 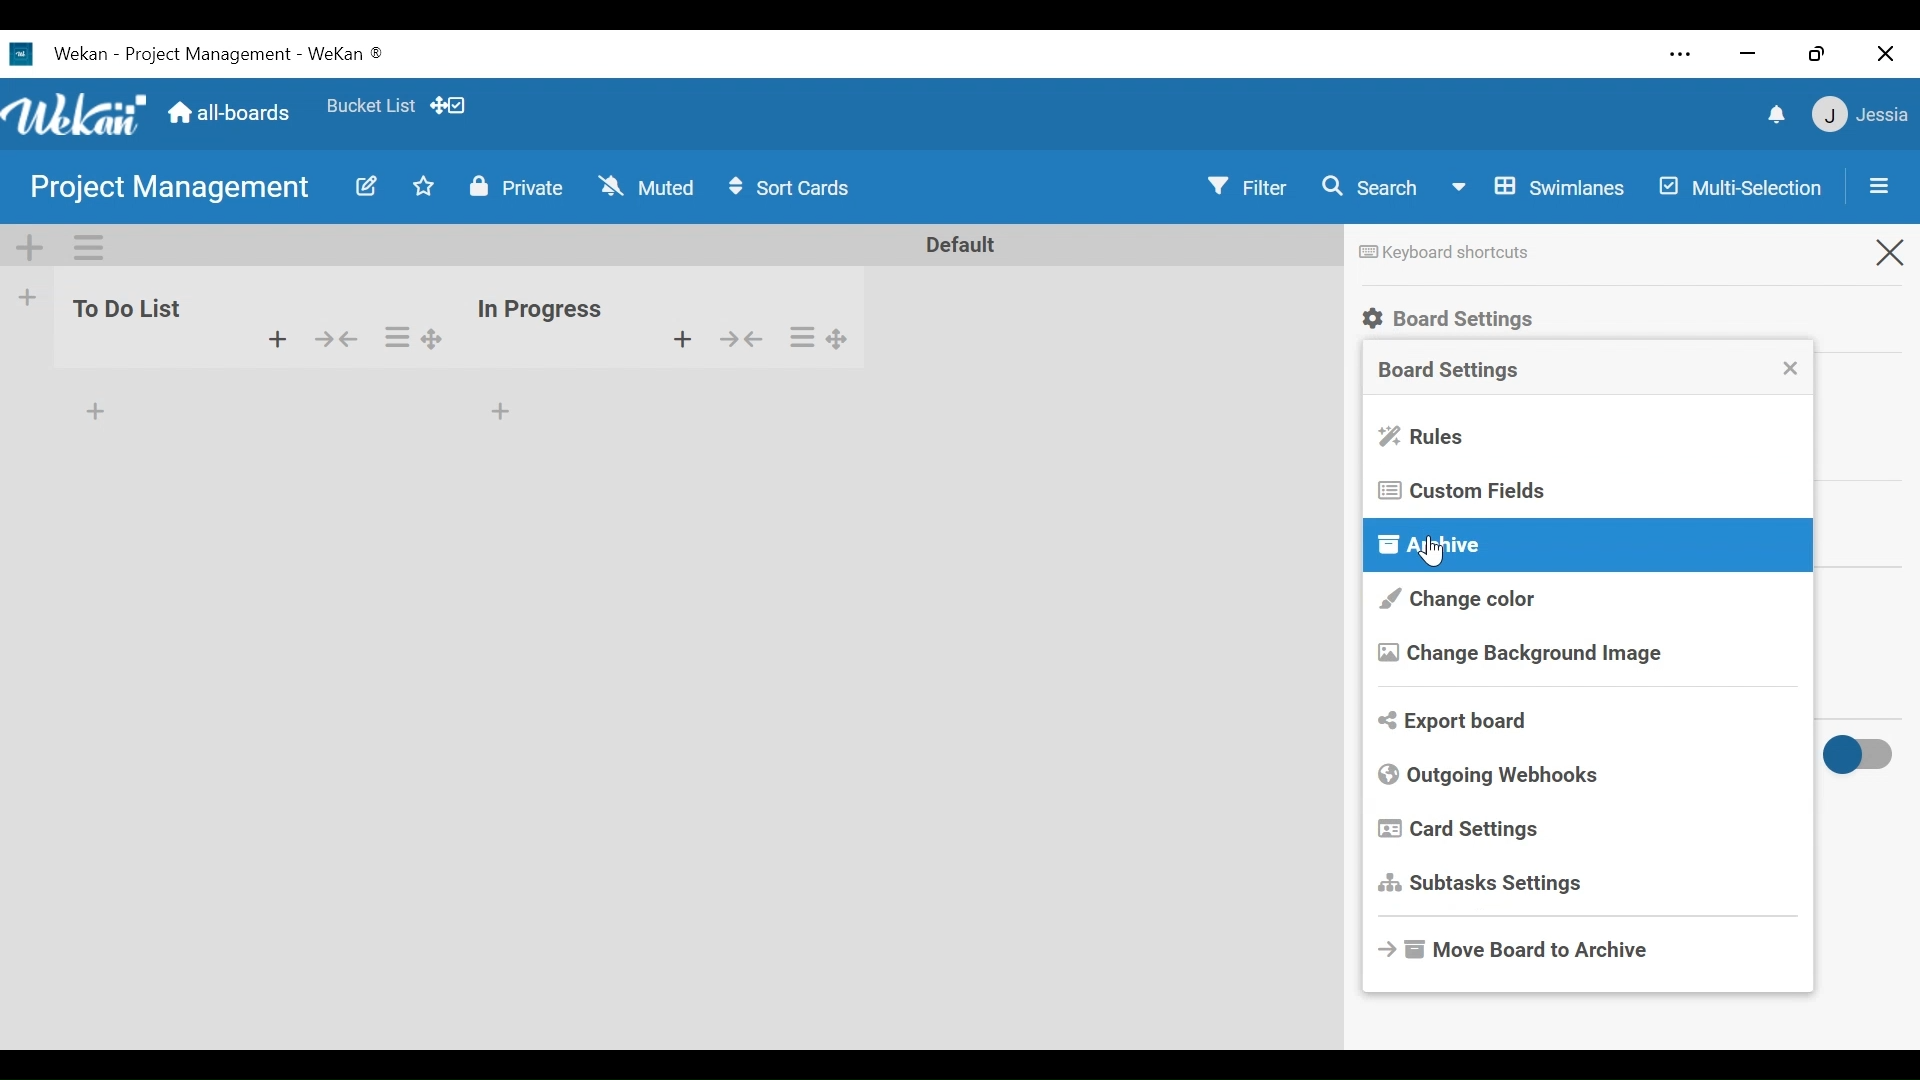 What do you see at coordinates (1247, 187) in the screenshot?
I see `Filter` at bounding box center [1247, 187].